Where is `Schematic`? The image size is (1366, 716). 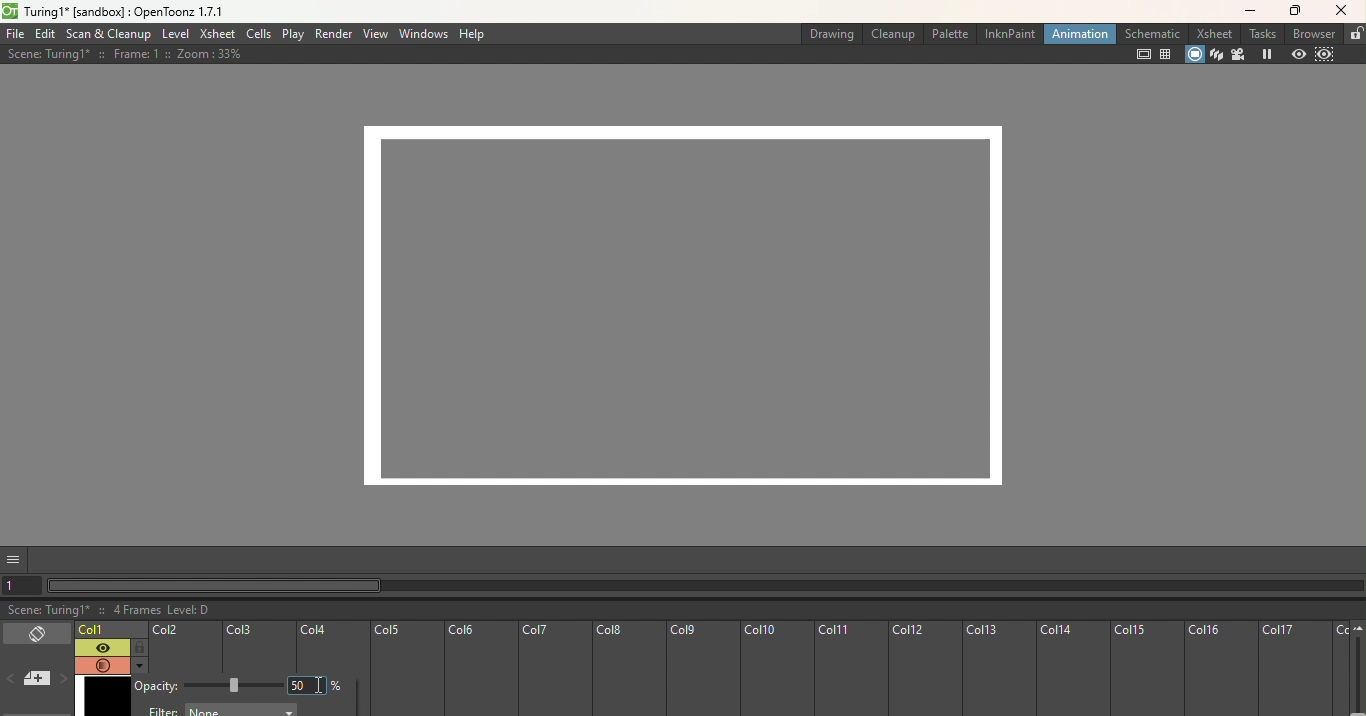 Schematic is located at coordinates (1147, 33).